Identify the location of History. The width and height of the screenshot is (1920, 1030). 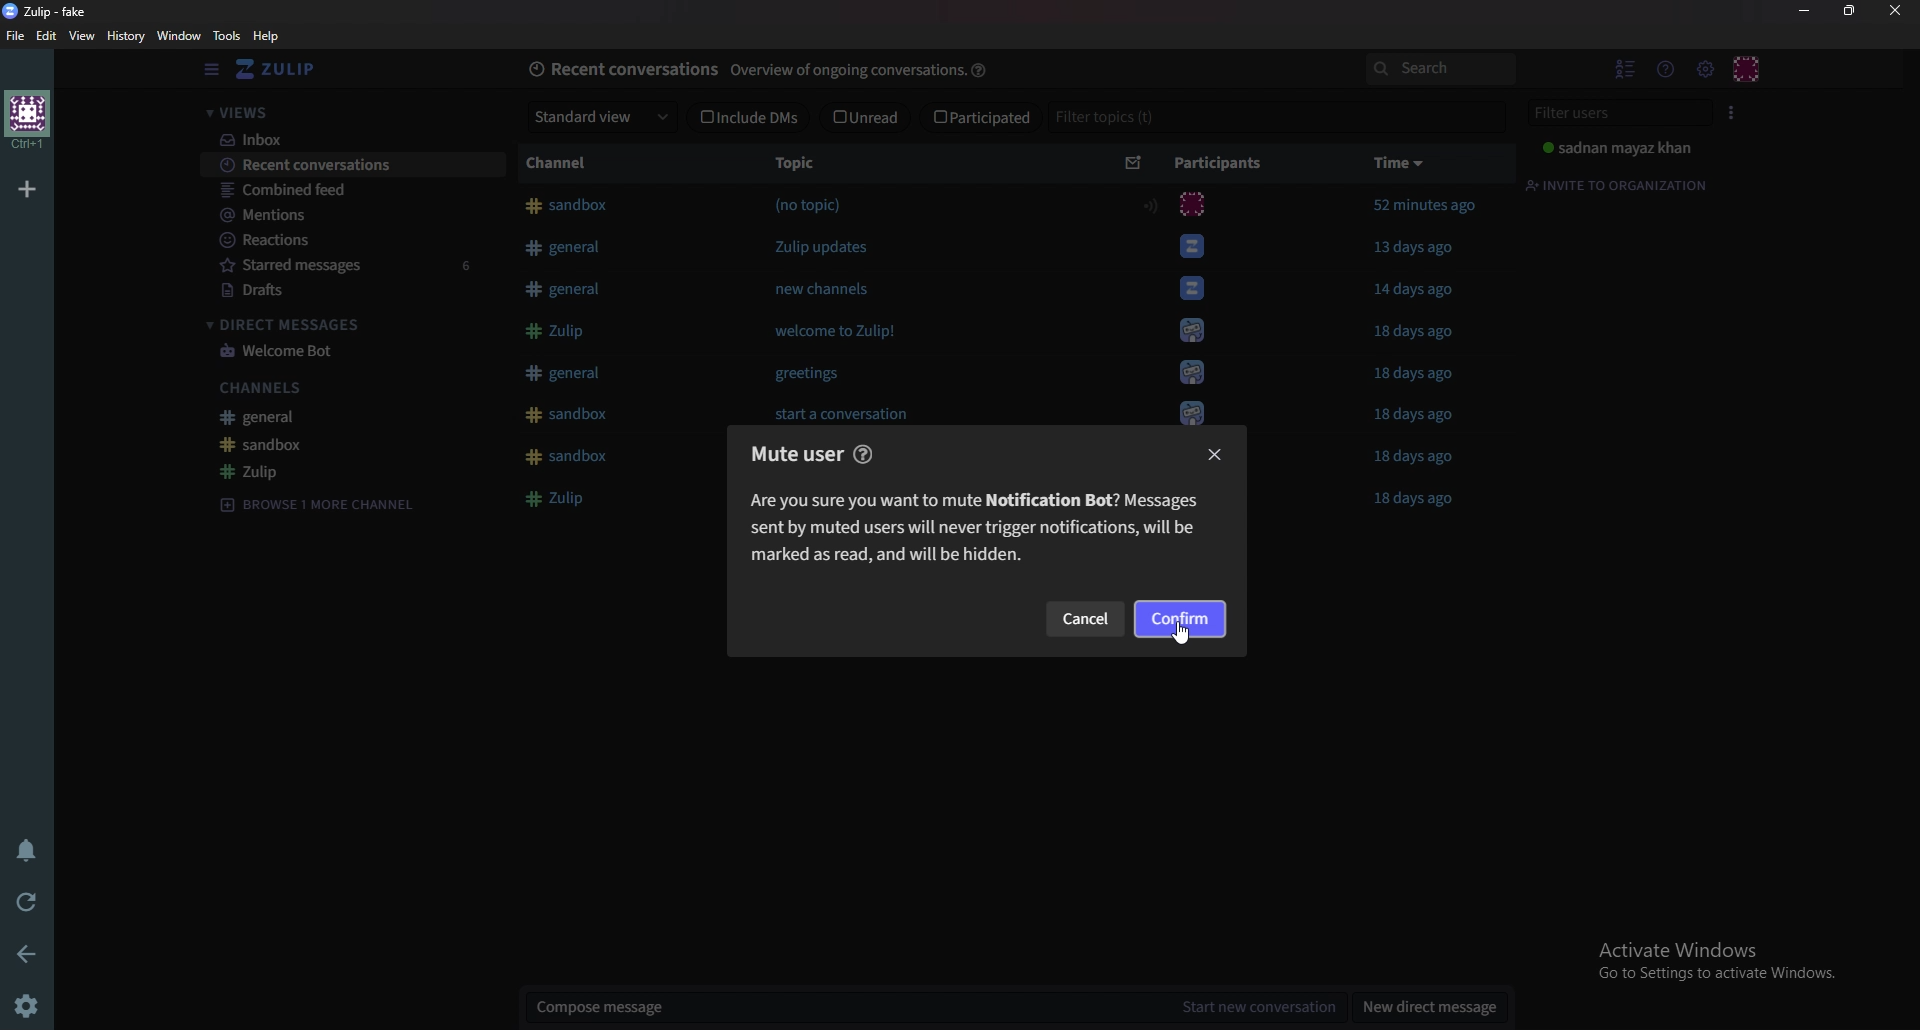
(128, 35).